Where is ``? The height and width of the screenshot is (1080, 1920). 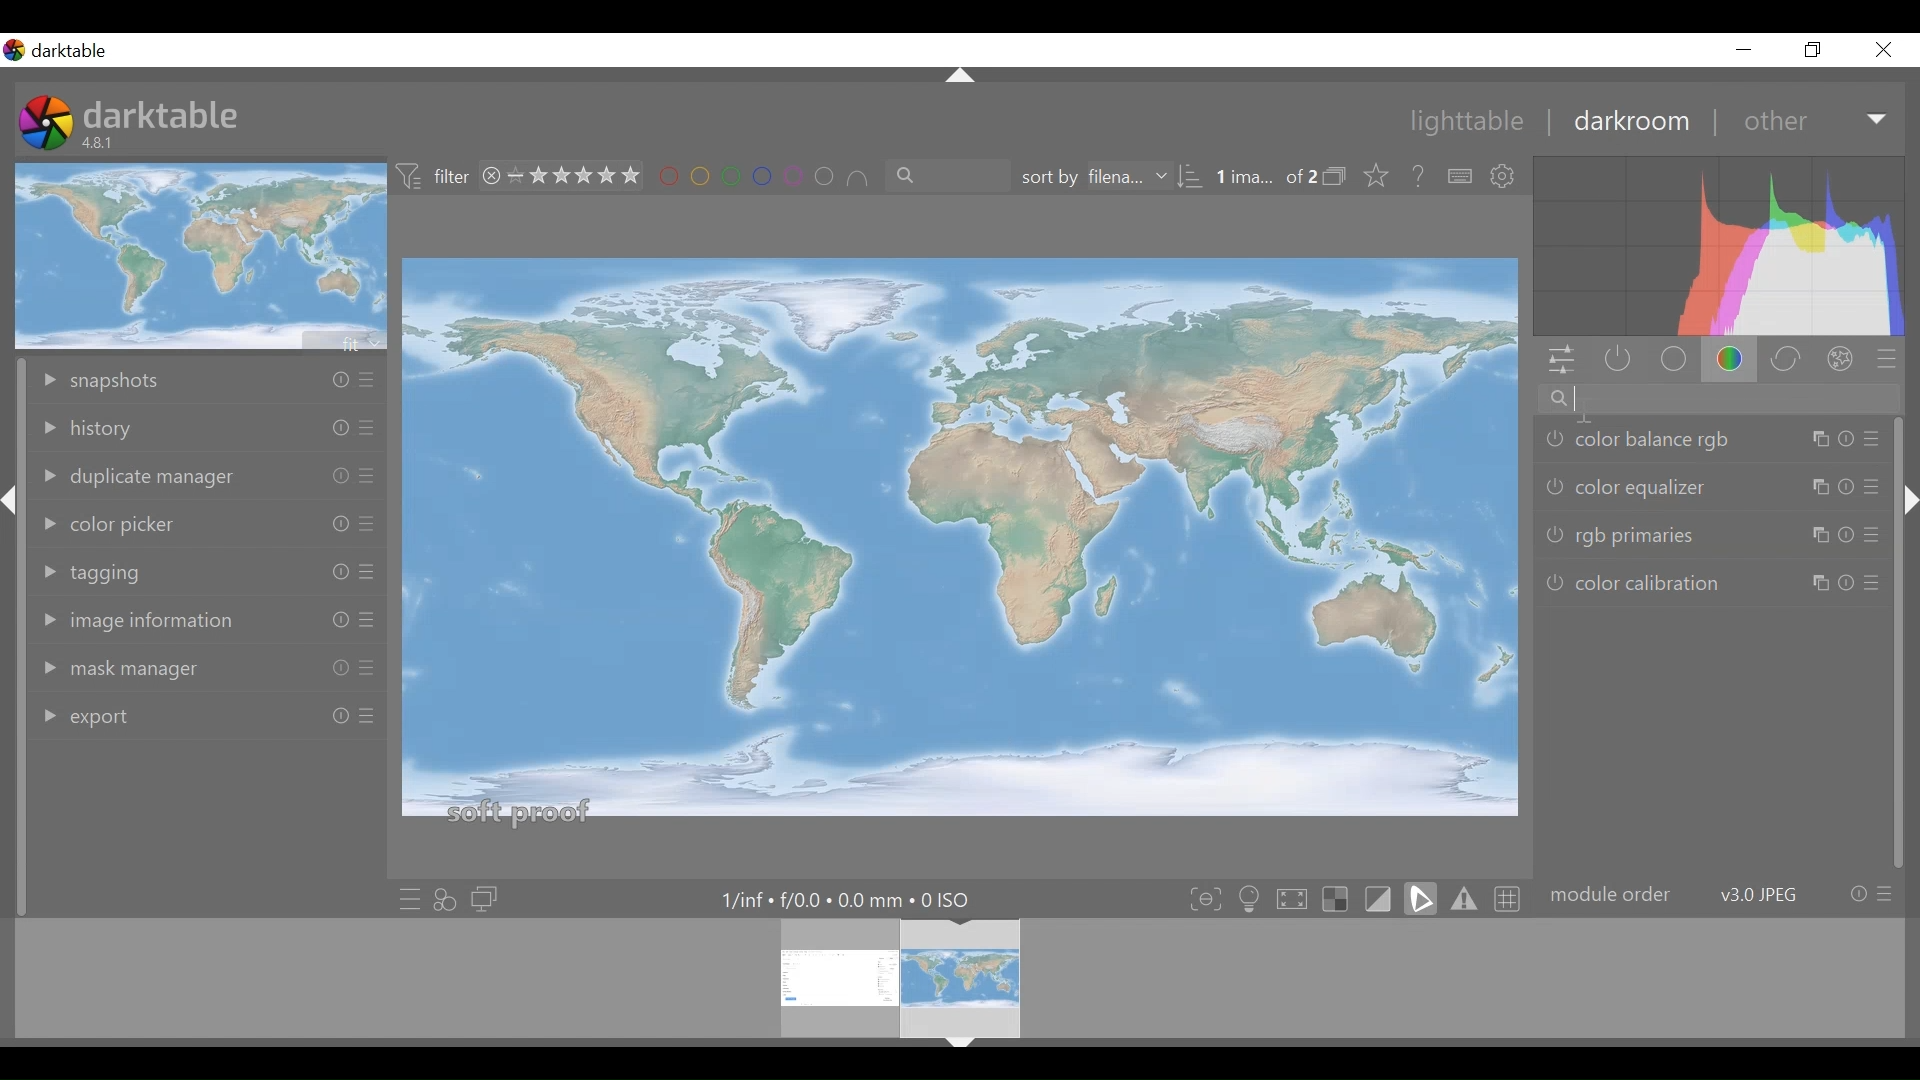  is located at coordinates (329, 522).